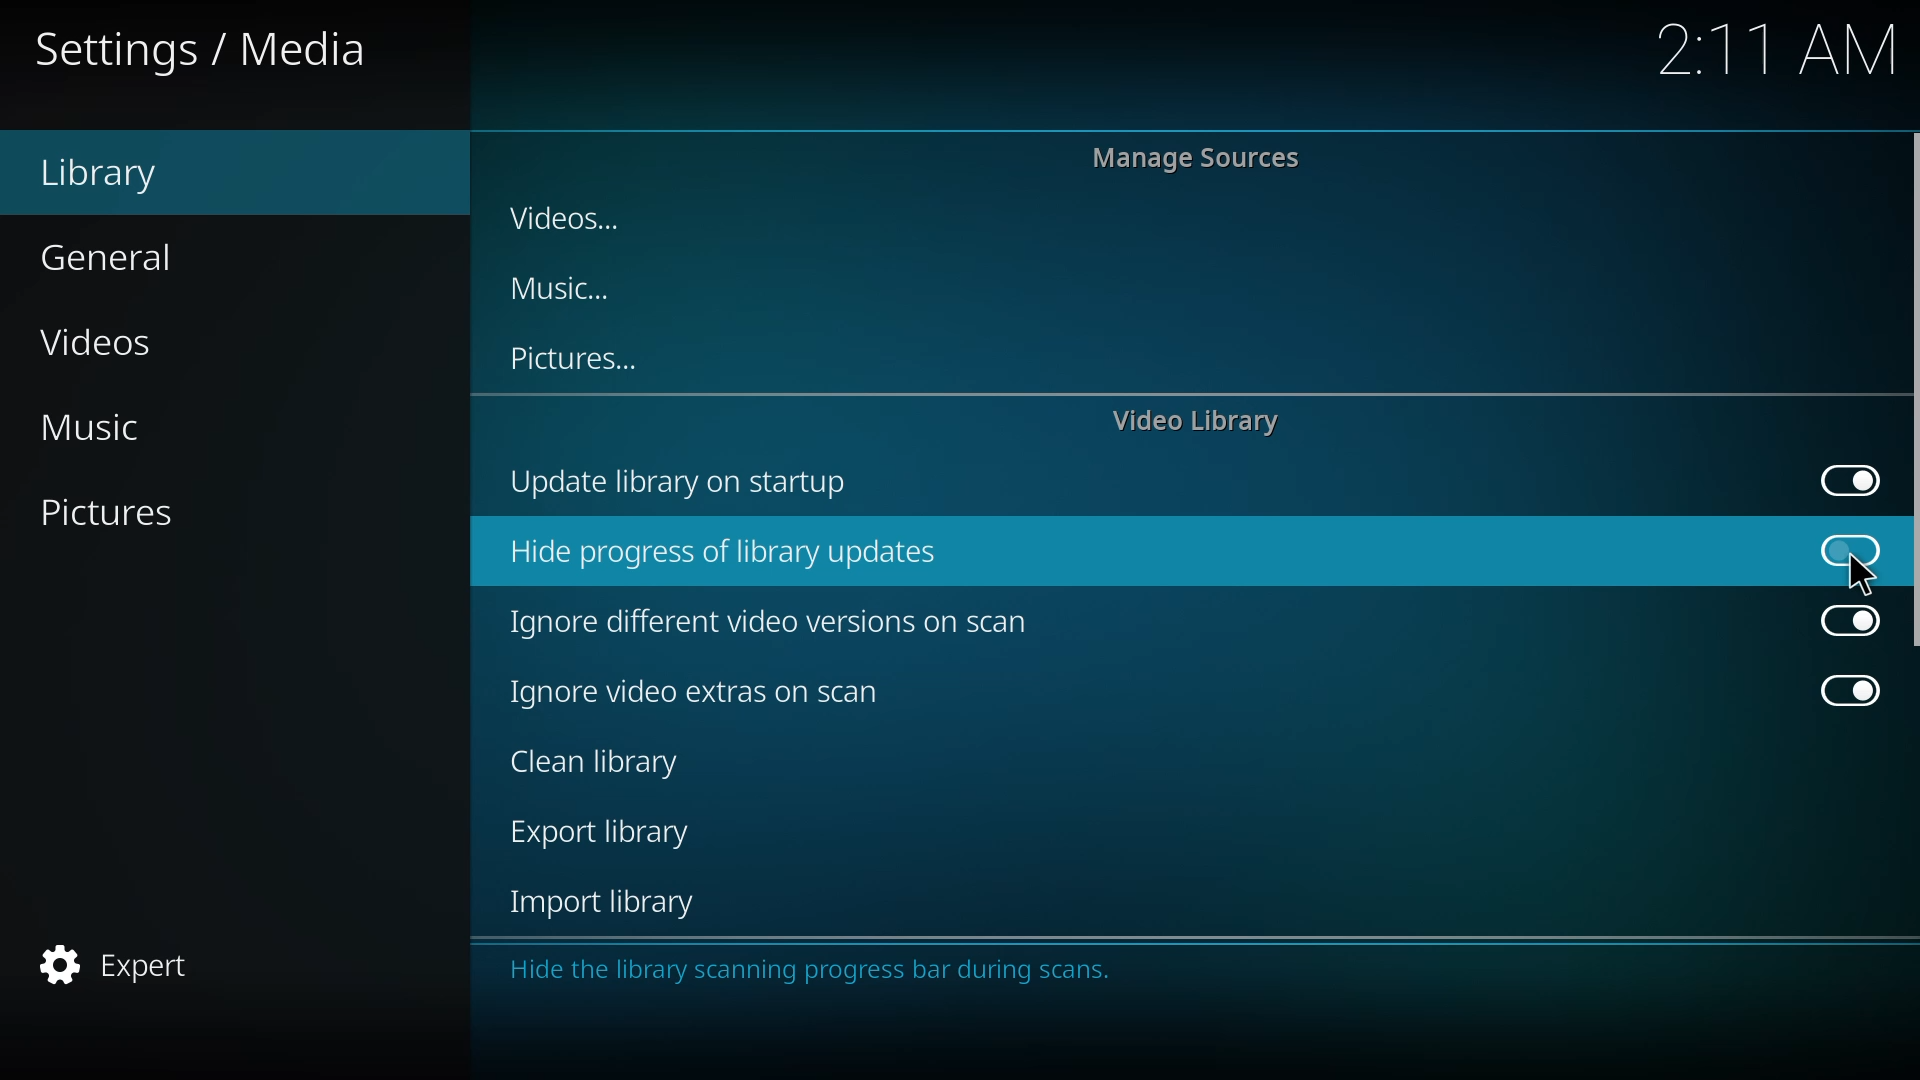  Describe the element at coordinates (816, 967) in the screenshot. I see `info` at that location.